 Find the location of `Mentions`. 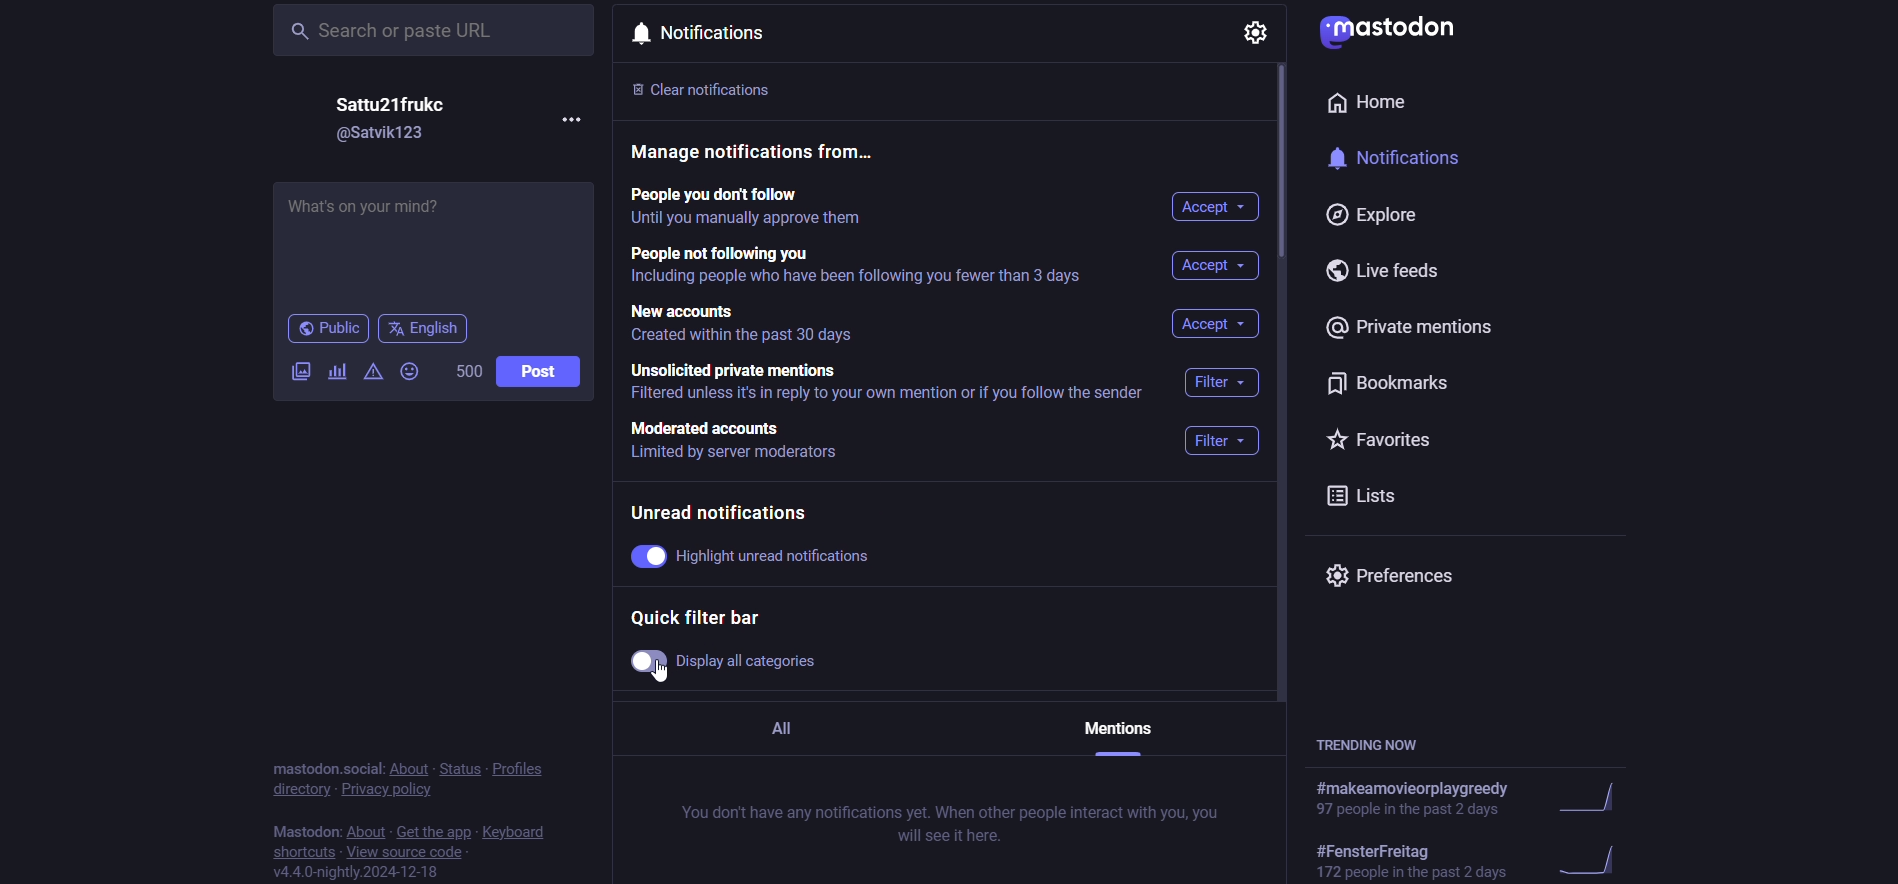

Mentions is located at coordinates (1117, 736).